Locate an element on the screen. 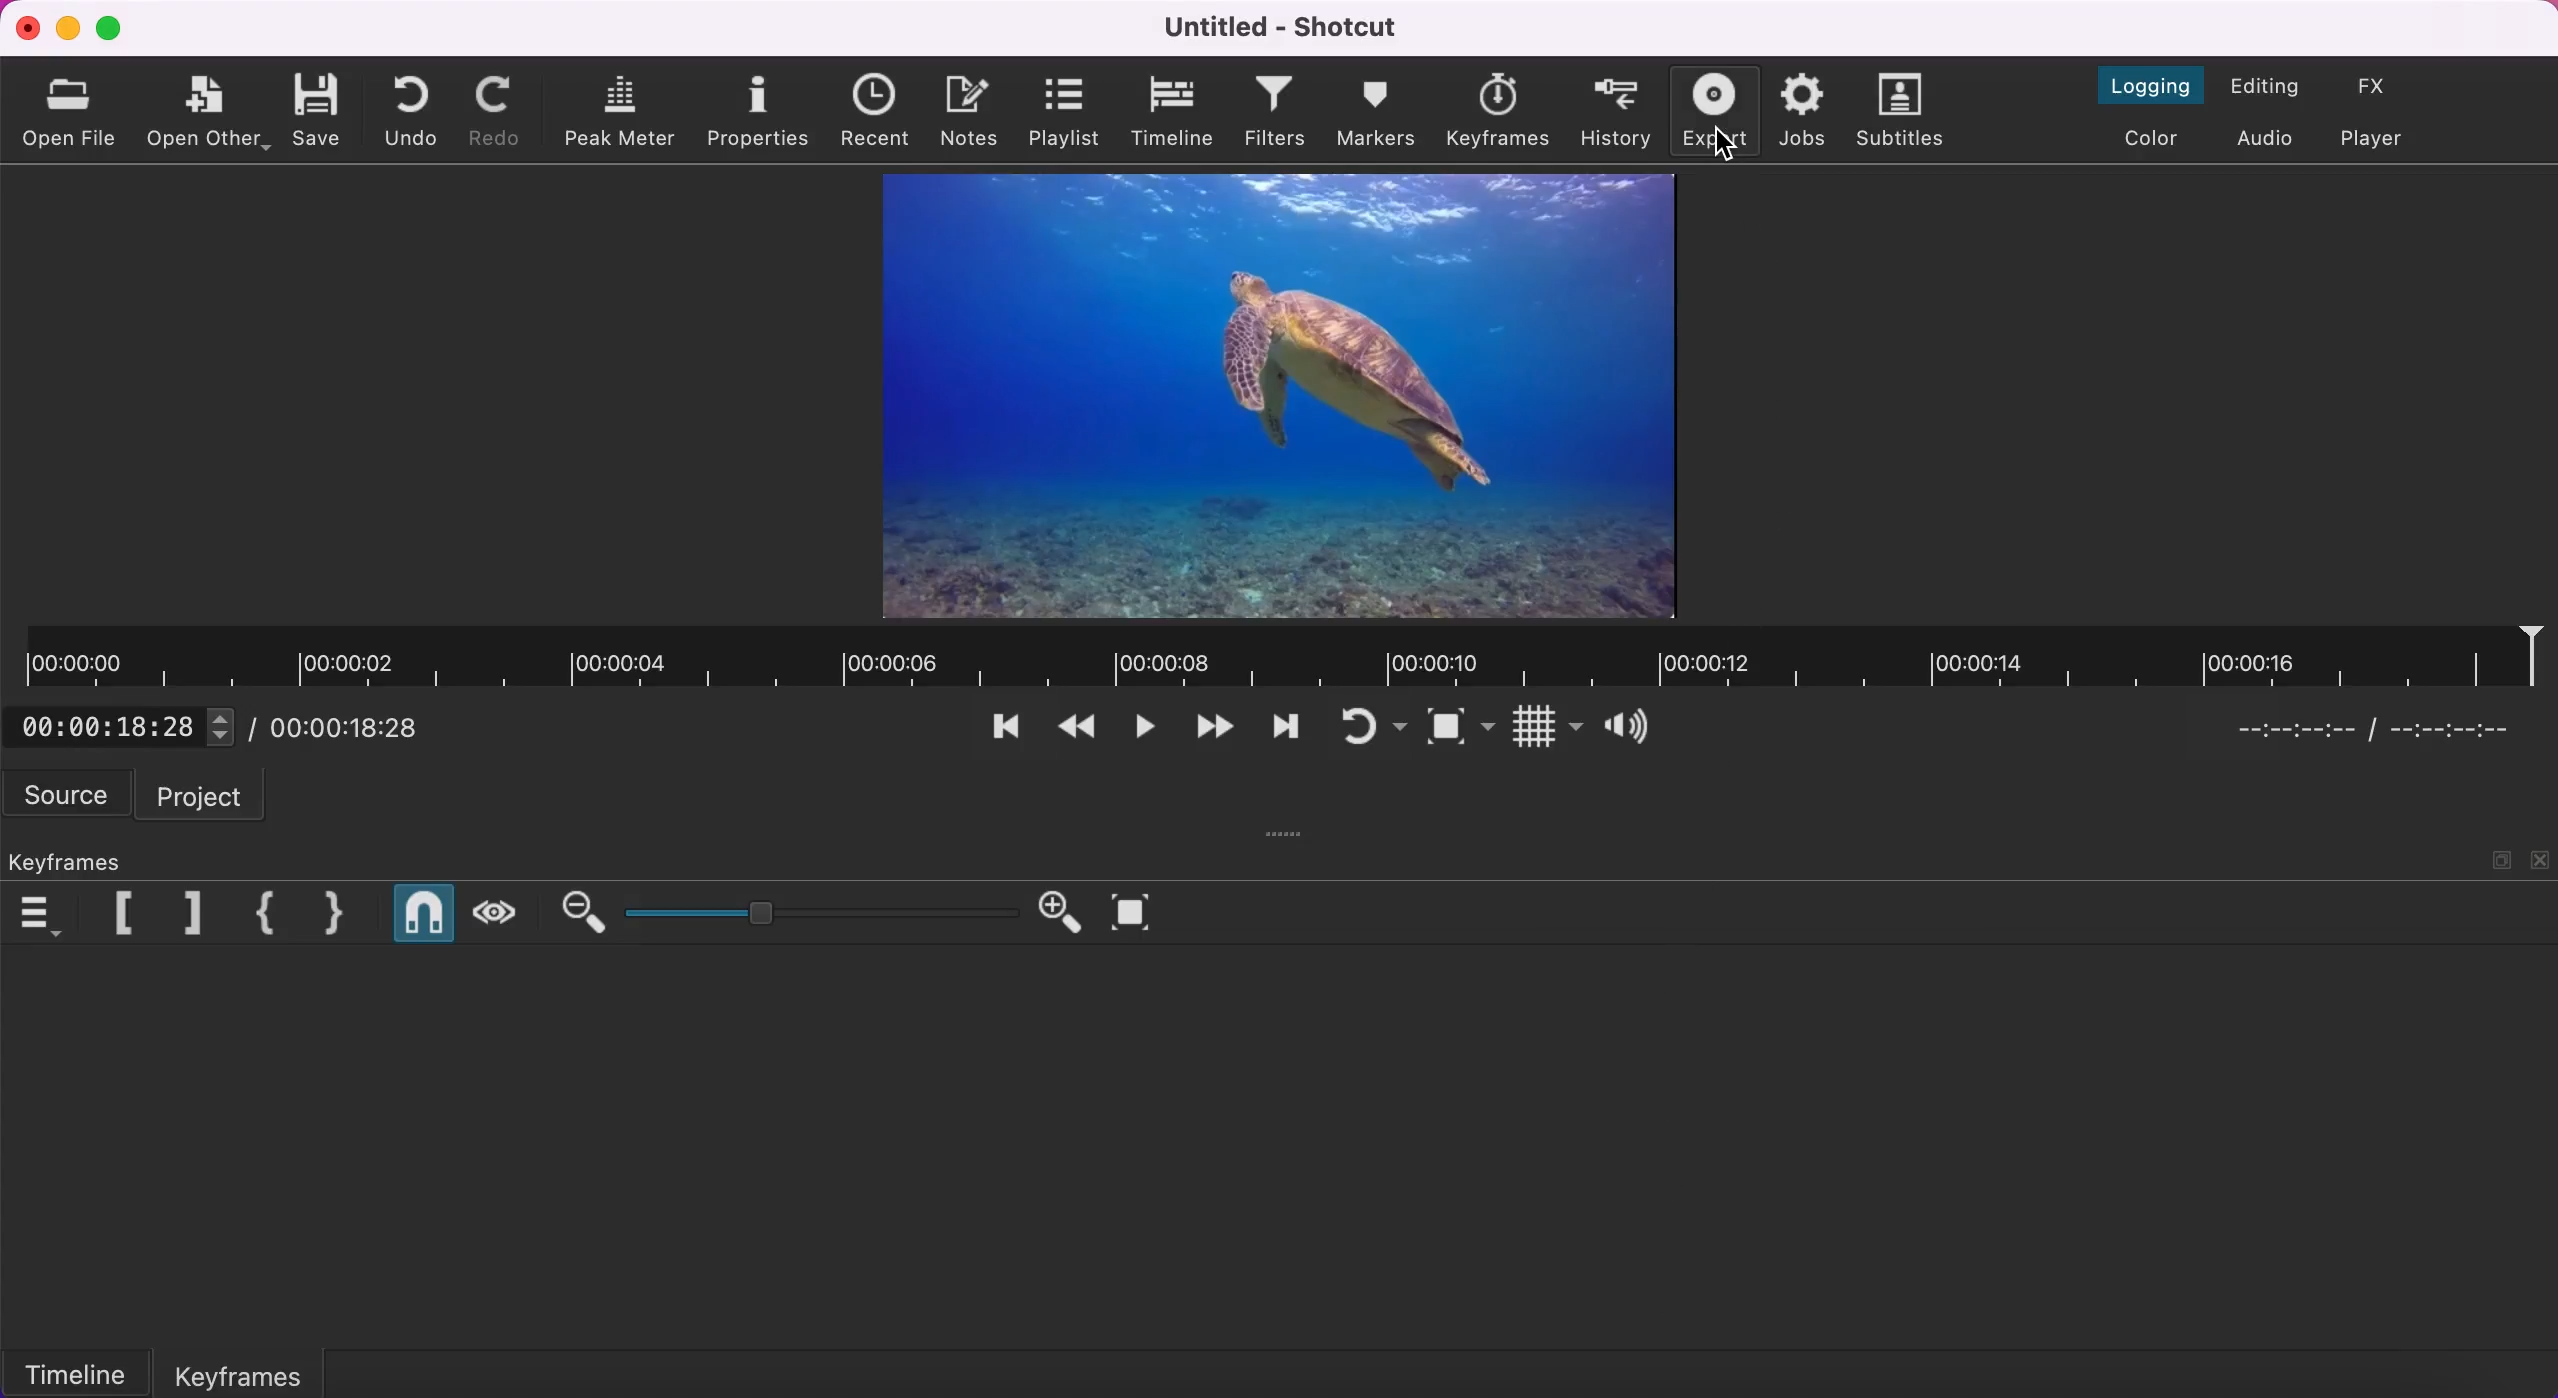 This screenshot has height=1398, width=2558. keyframes is located at coordinates (241, 1373).